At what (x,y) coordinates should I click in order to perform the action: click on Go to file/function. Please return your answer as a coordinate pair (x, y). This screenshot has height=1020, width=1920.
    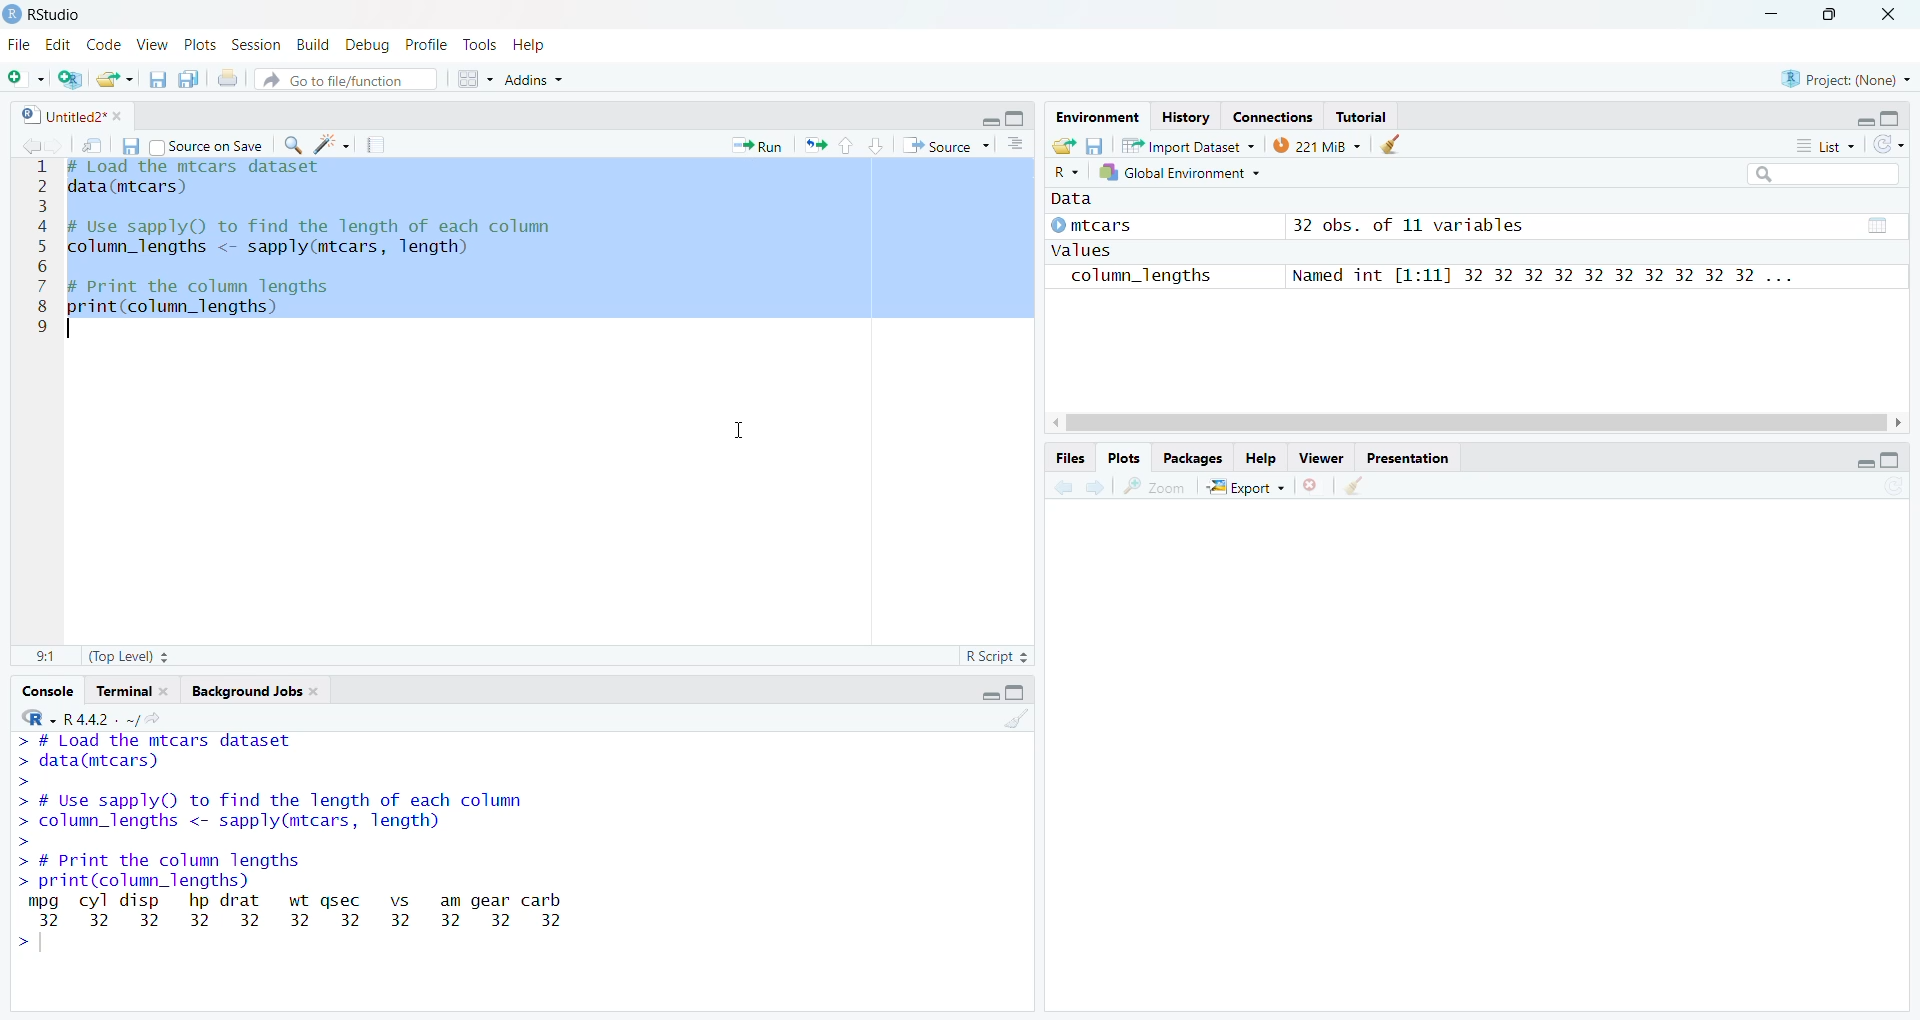
    Looking at the image, I should click on (346, 79).